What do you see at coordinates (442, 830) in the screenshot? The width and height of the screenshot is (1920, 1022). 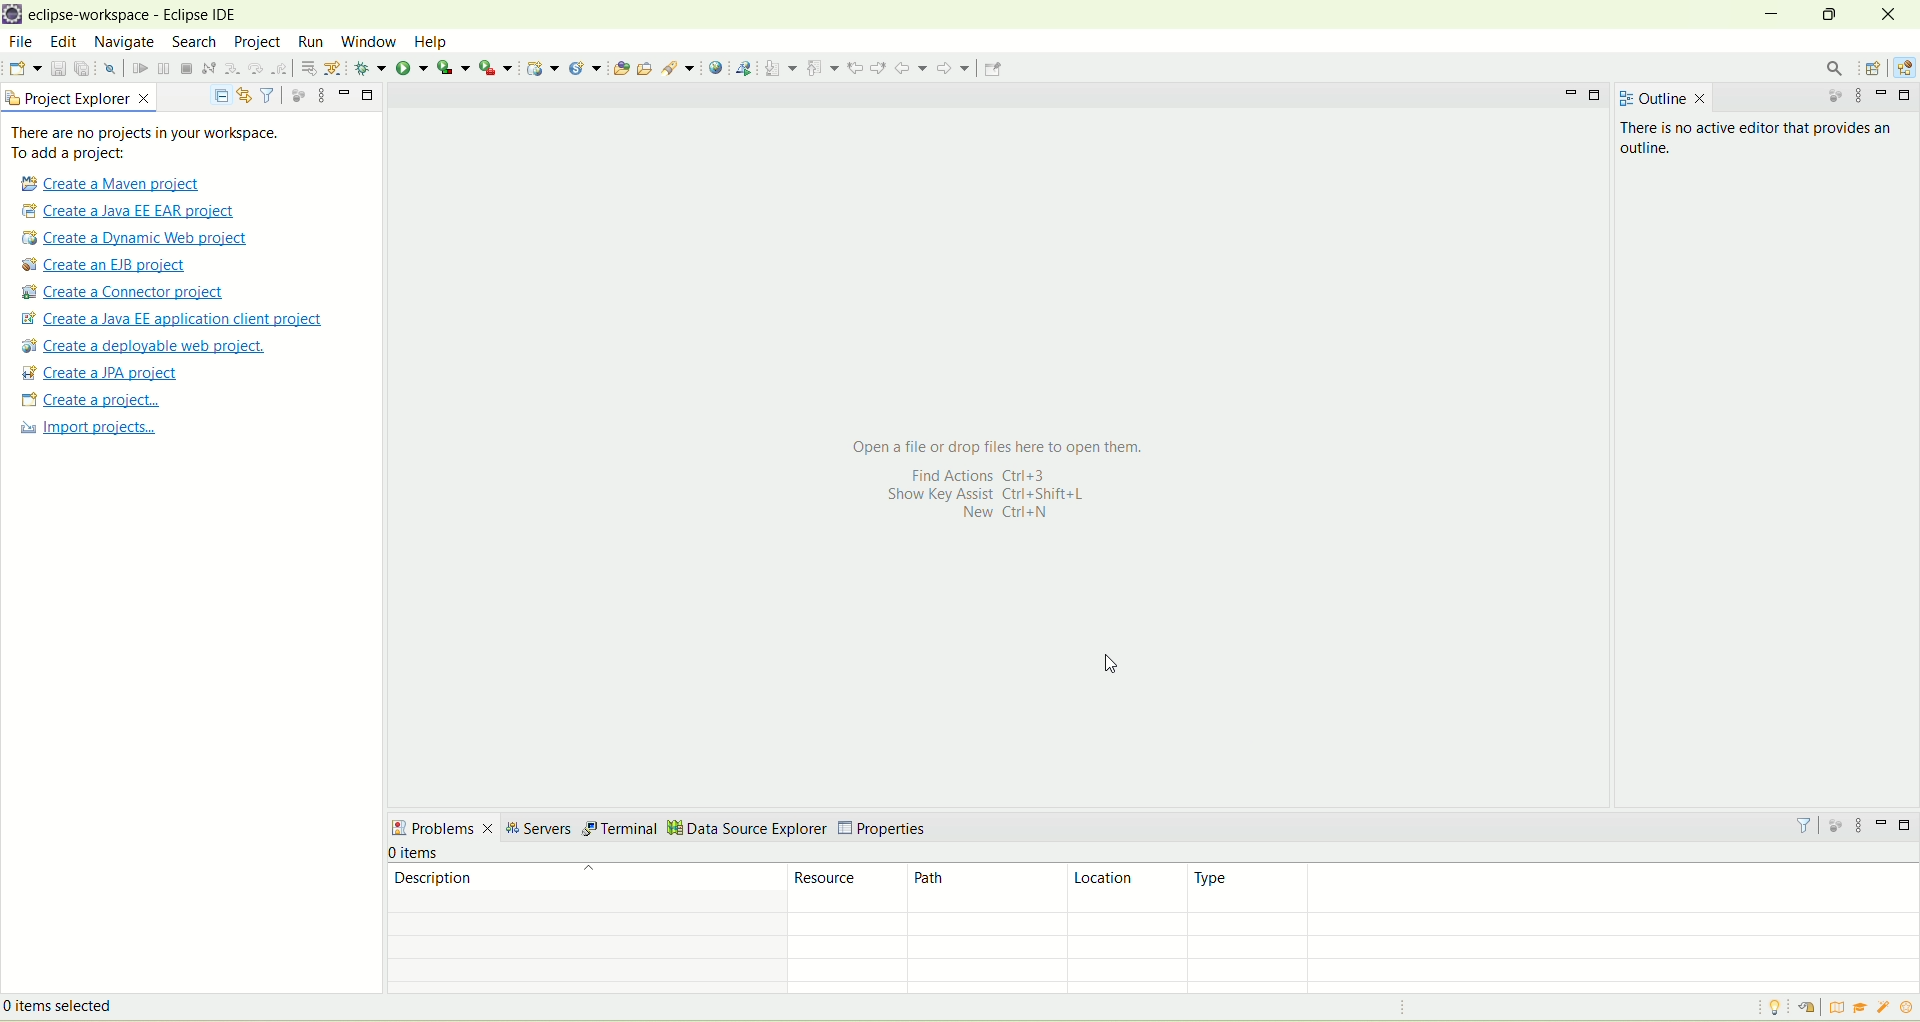 I see `problems` at bounding box center [442, 830].